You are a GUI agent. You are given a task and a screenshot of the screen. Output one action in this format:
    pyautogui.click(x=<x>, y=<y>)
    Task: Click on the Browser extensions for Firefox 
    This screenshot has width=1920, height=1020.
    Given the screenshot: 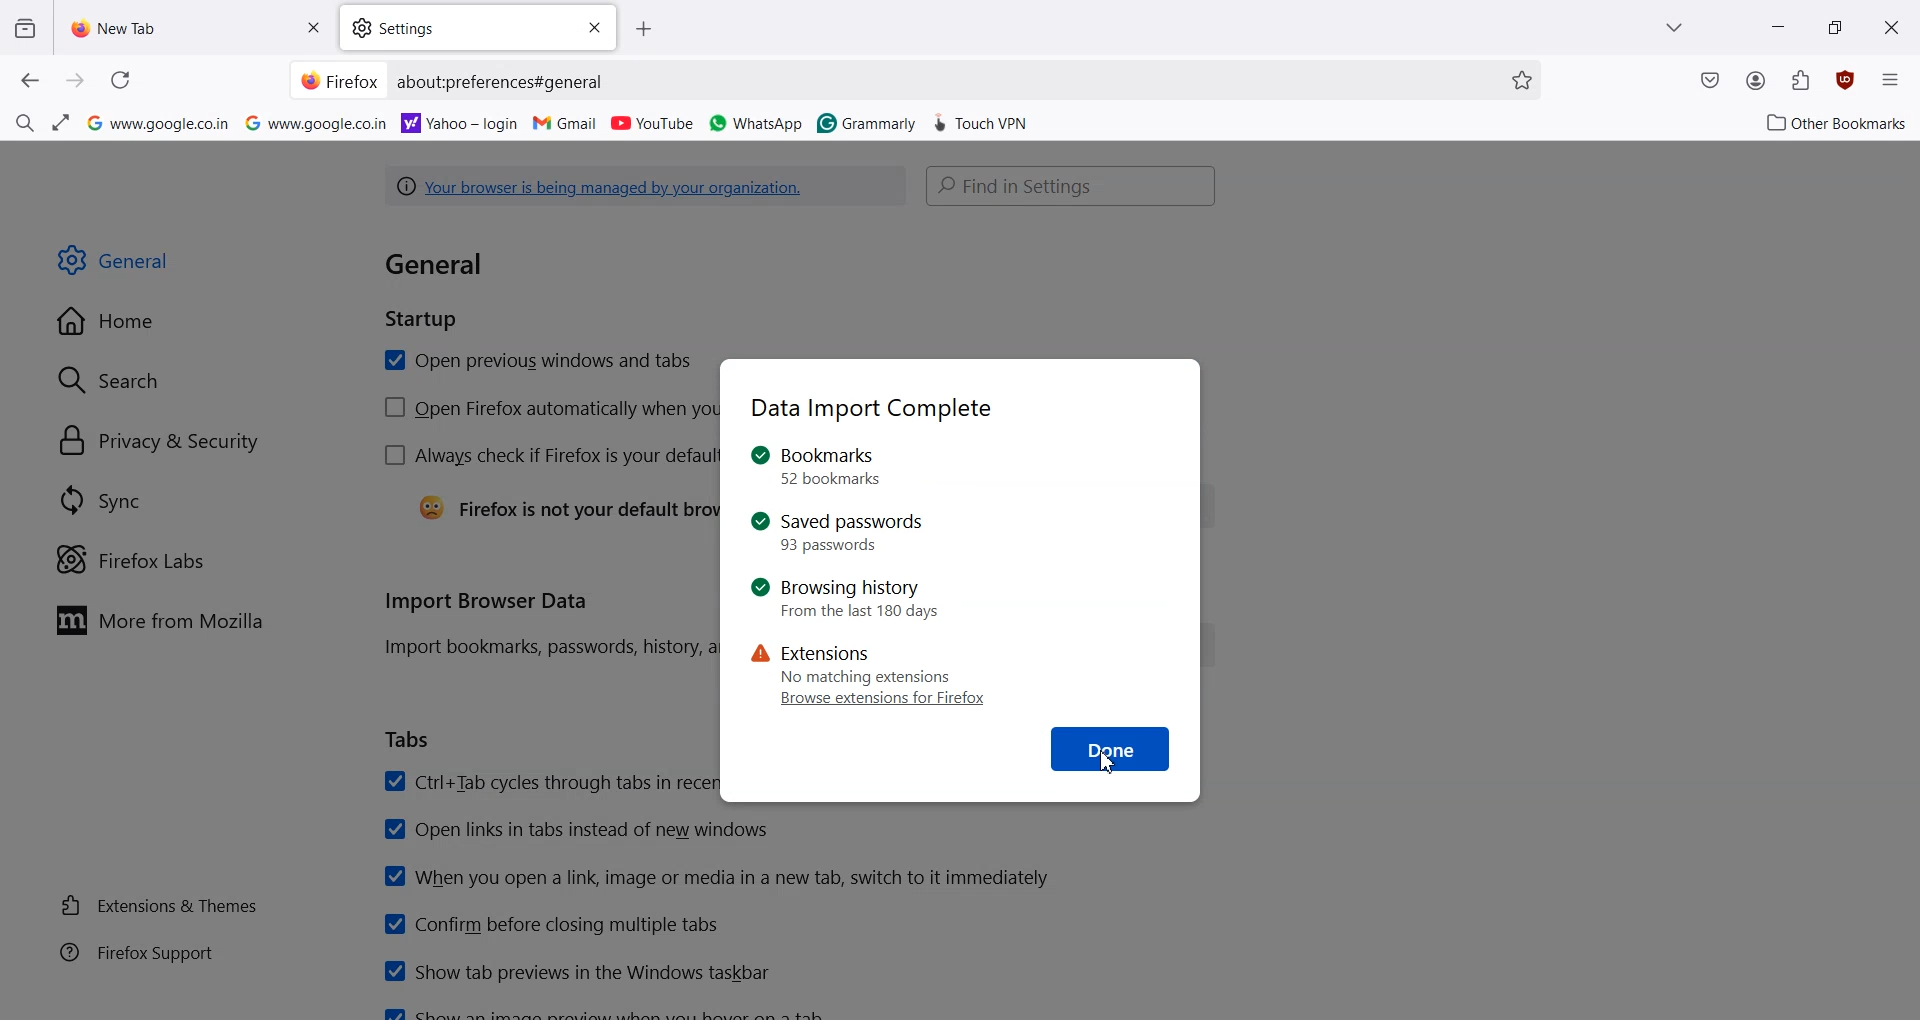 What is the action you would take?
    pyautogui.click(x=885, y=700)
    